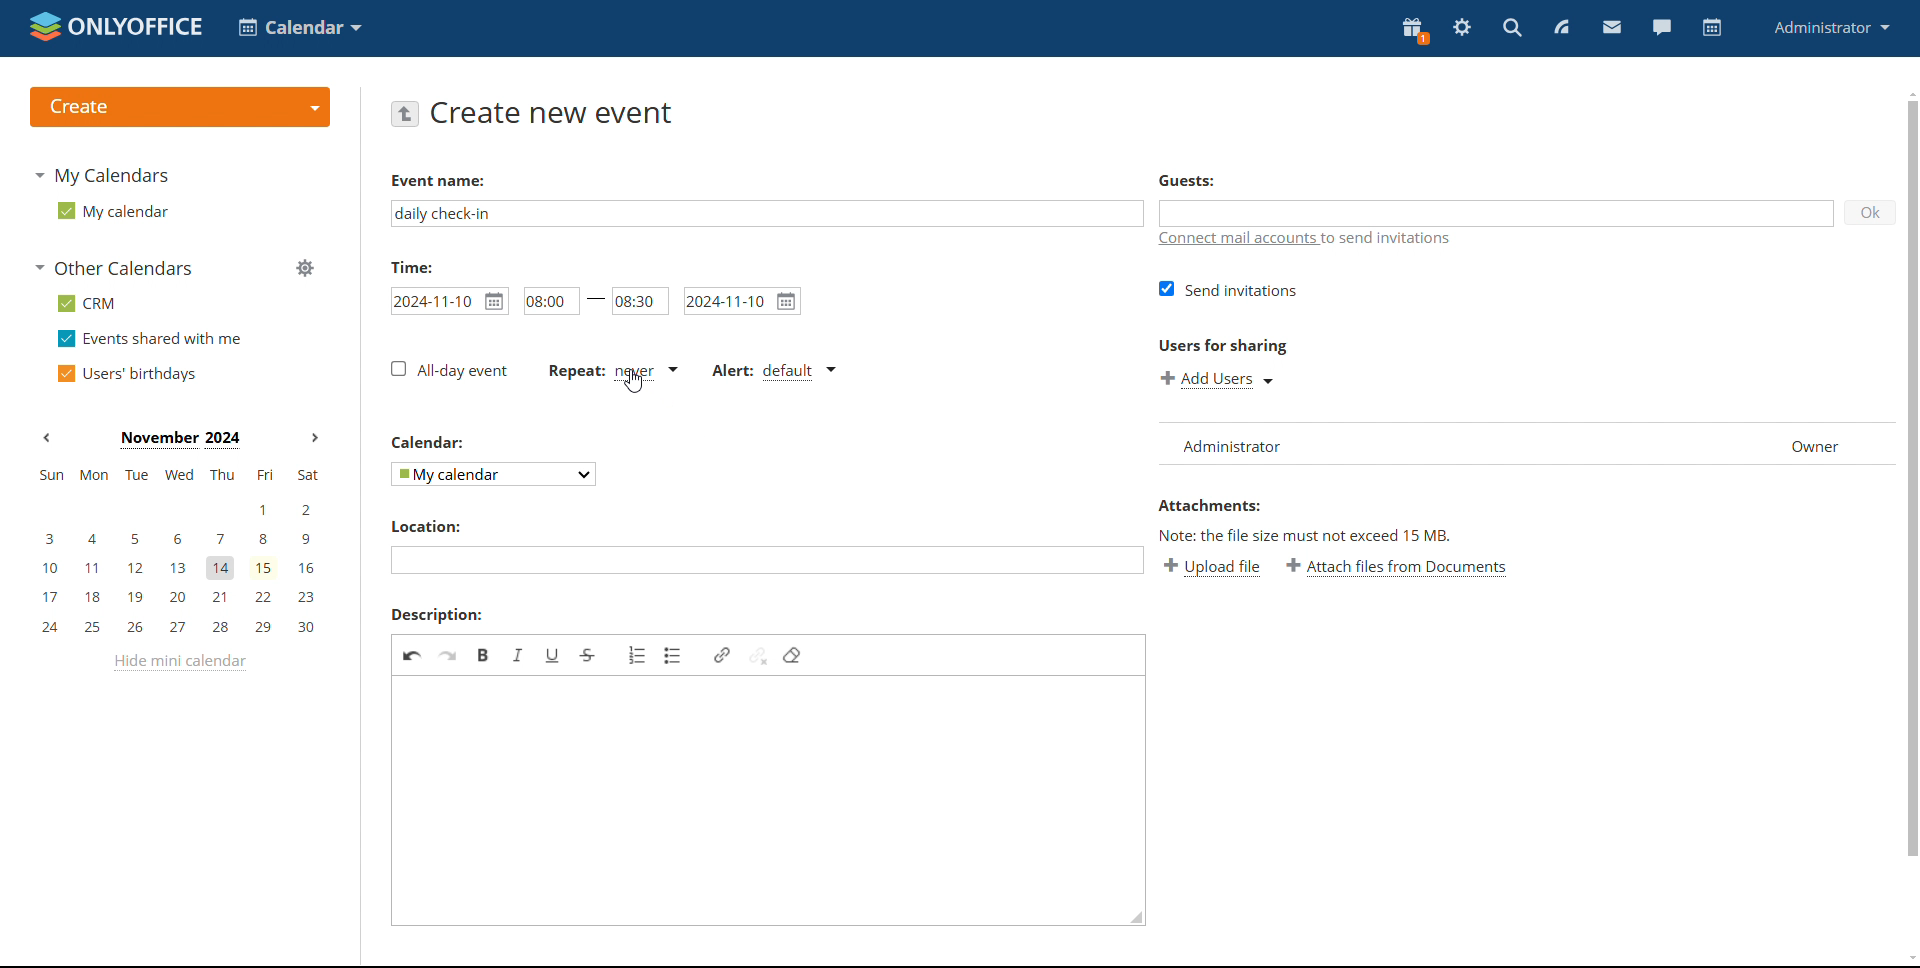 The width and height of the screenshot is (1920, 968). What do you see at coordinates (1320, 239) in the screenshot?
I see `connect mail accounts ` at bounding box center [1320, 239].